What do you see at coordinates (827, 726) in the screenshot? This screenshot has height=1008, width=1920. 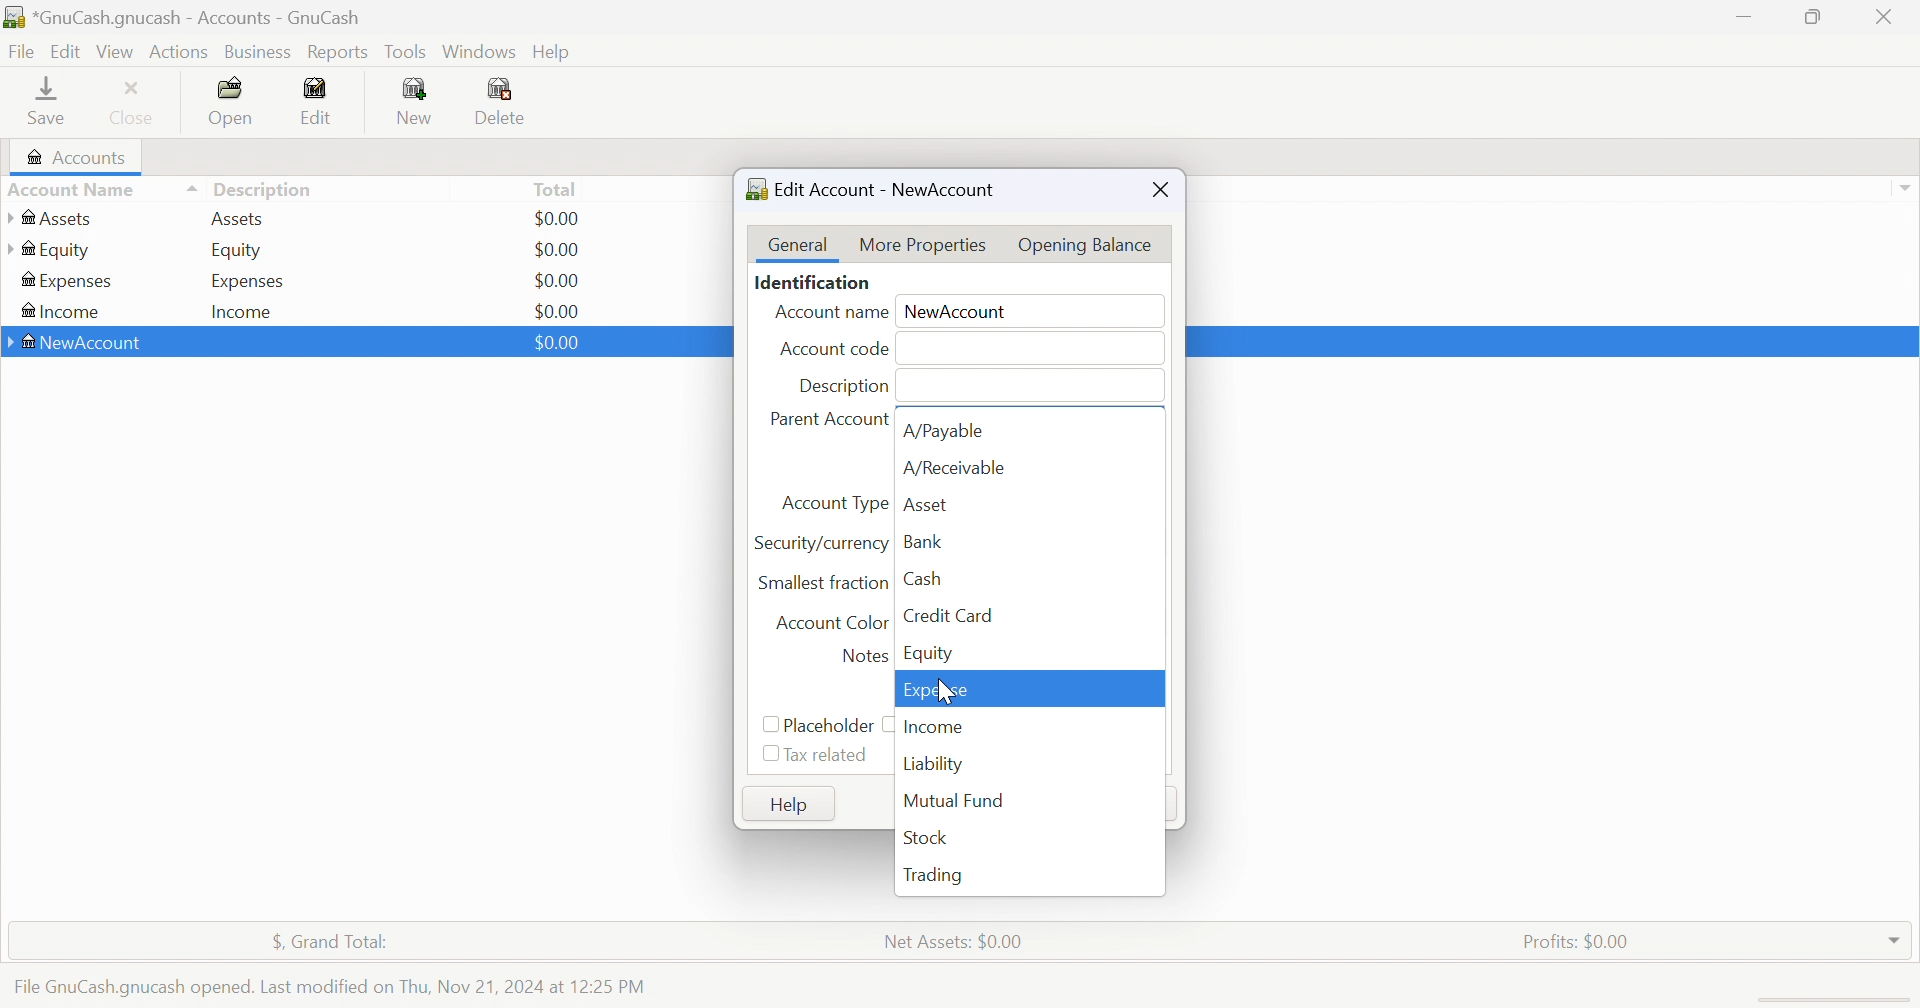 I see `Placeholder` at bounding box center [827, 726].